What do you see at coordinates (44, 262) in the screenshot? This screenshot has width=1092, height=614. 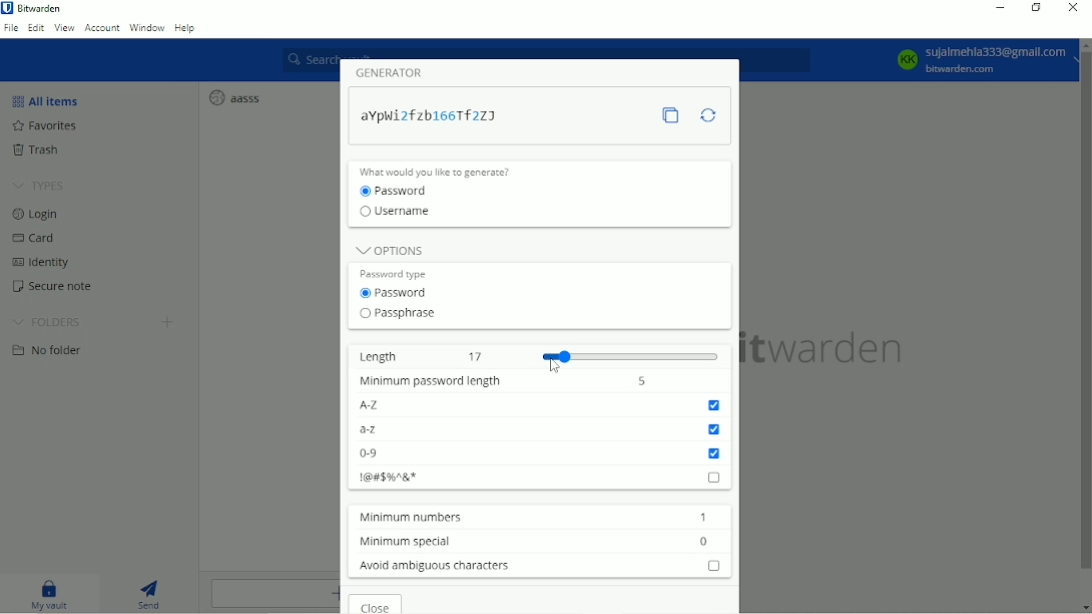 I see `Identity` at bounding box center [44, 262].